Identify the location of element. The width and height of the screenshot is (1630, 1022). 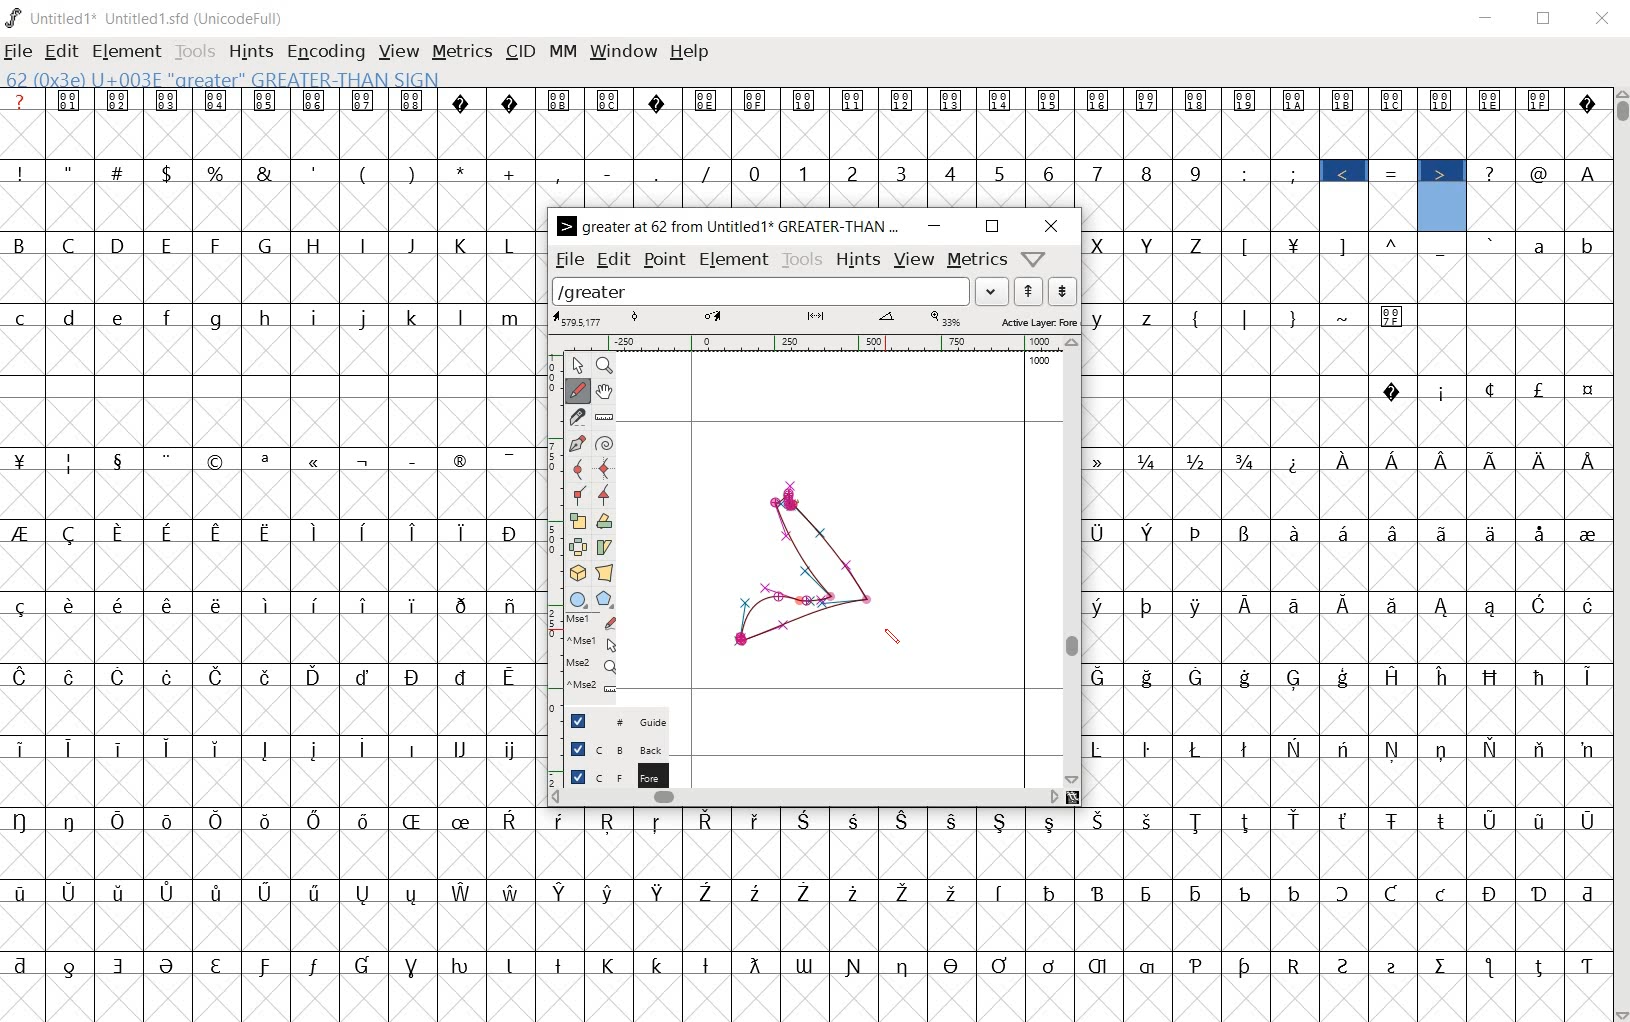
(736, 261).